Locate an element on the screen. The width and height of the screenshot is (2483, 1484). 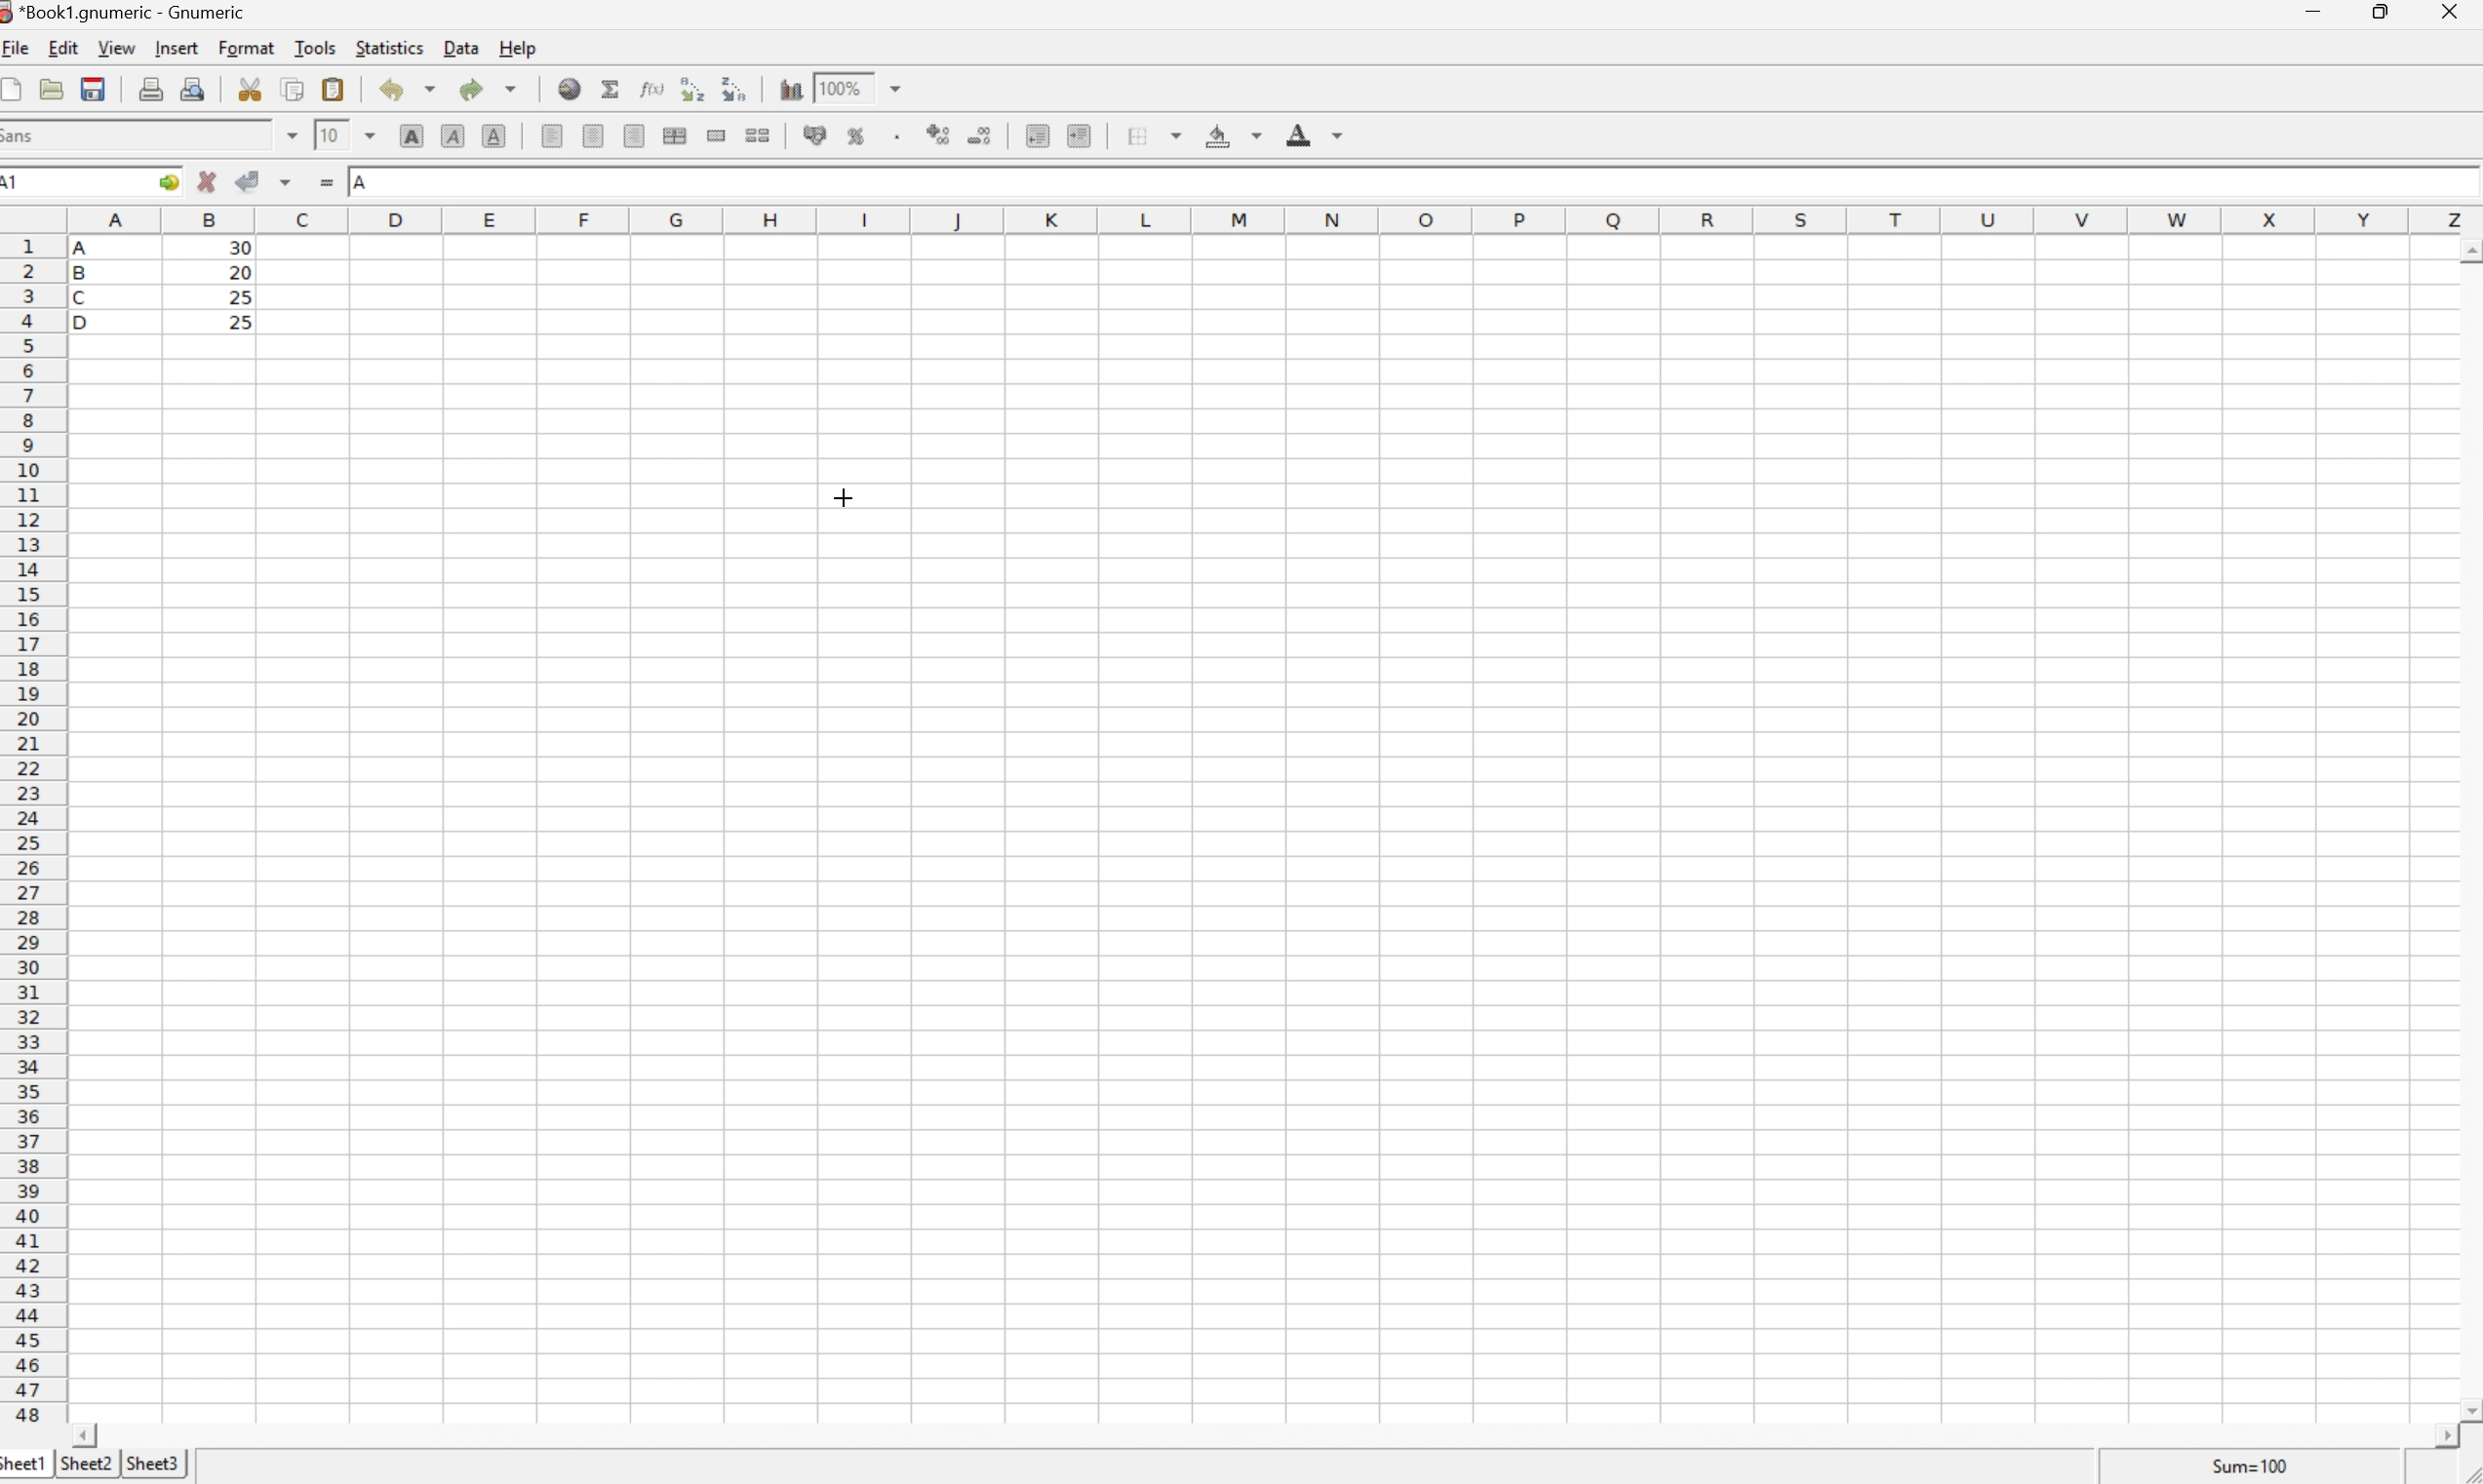
Background is located at coordinates (1232, 137).